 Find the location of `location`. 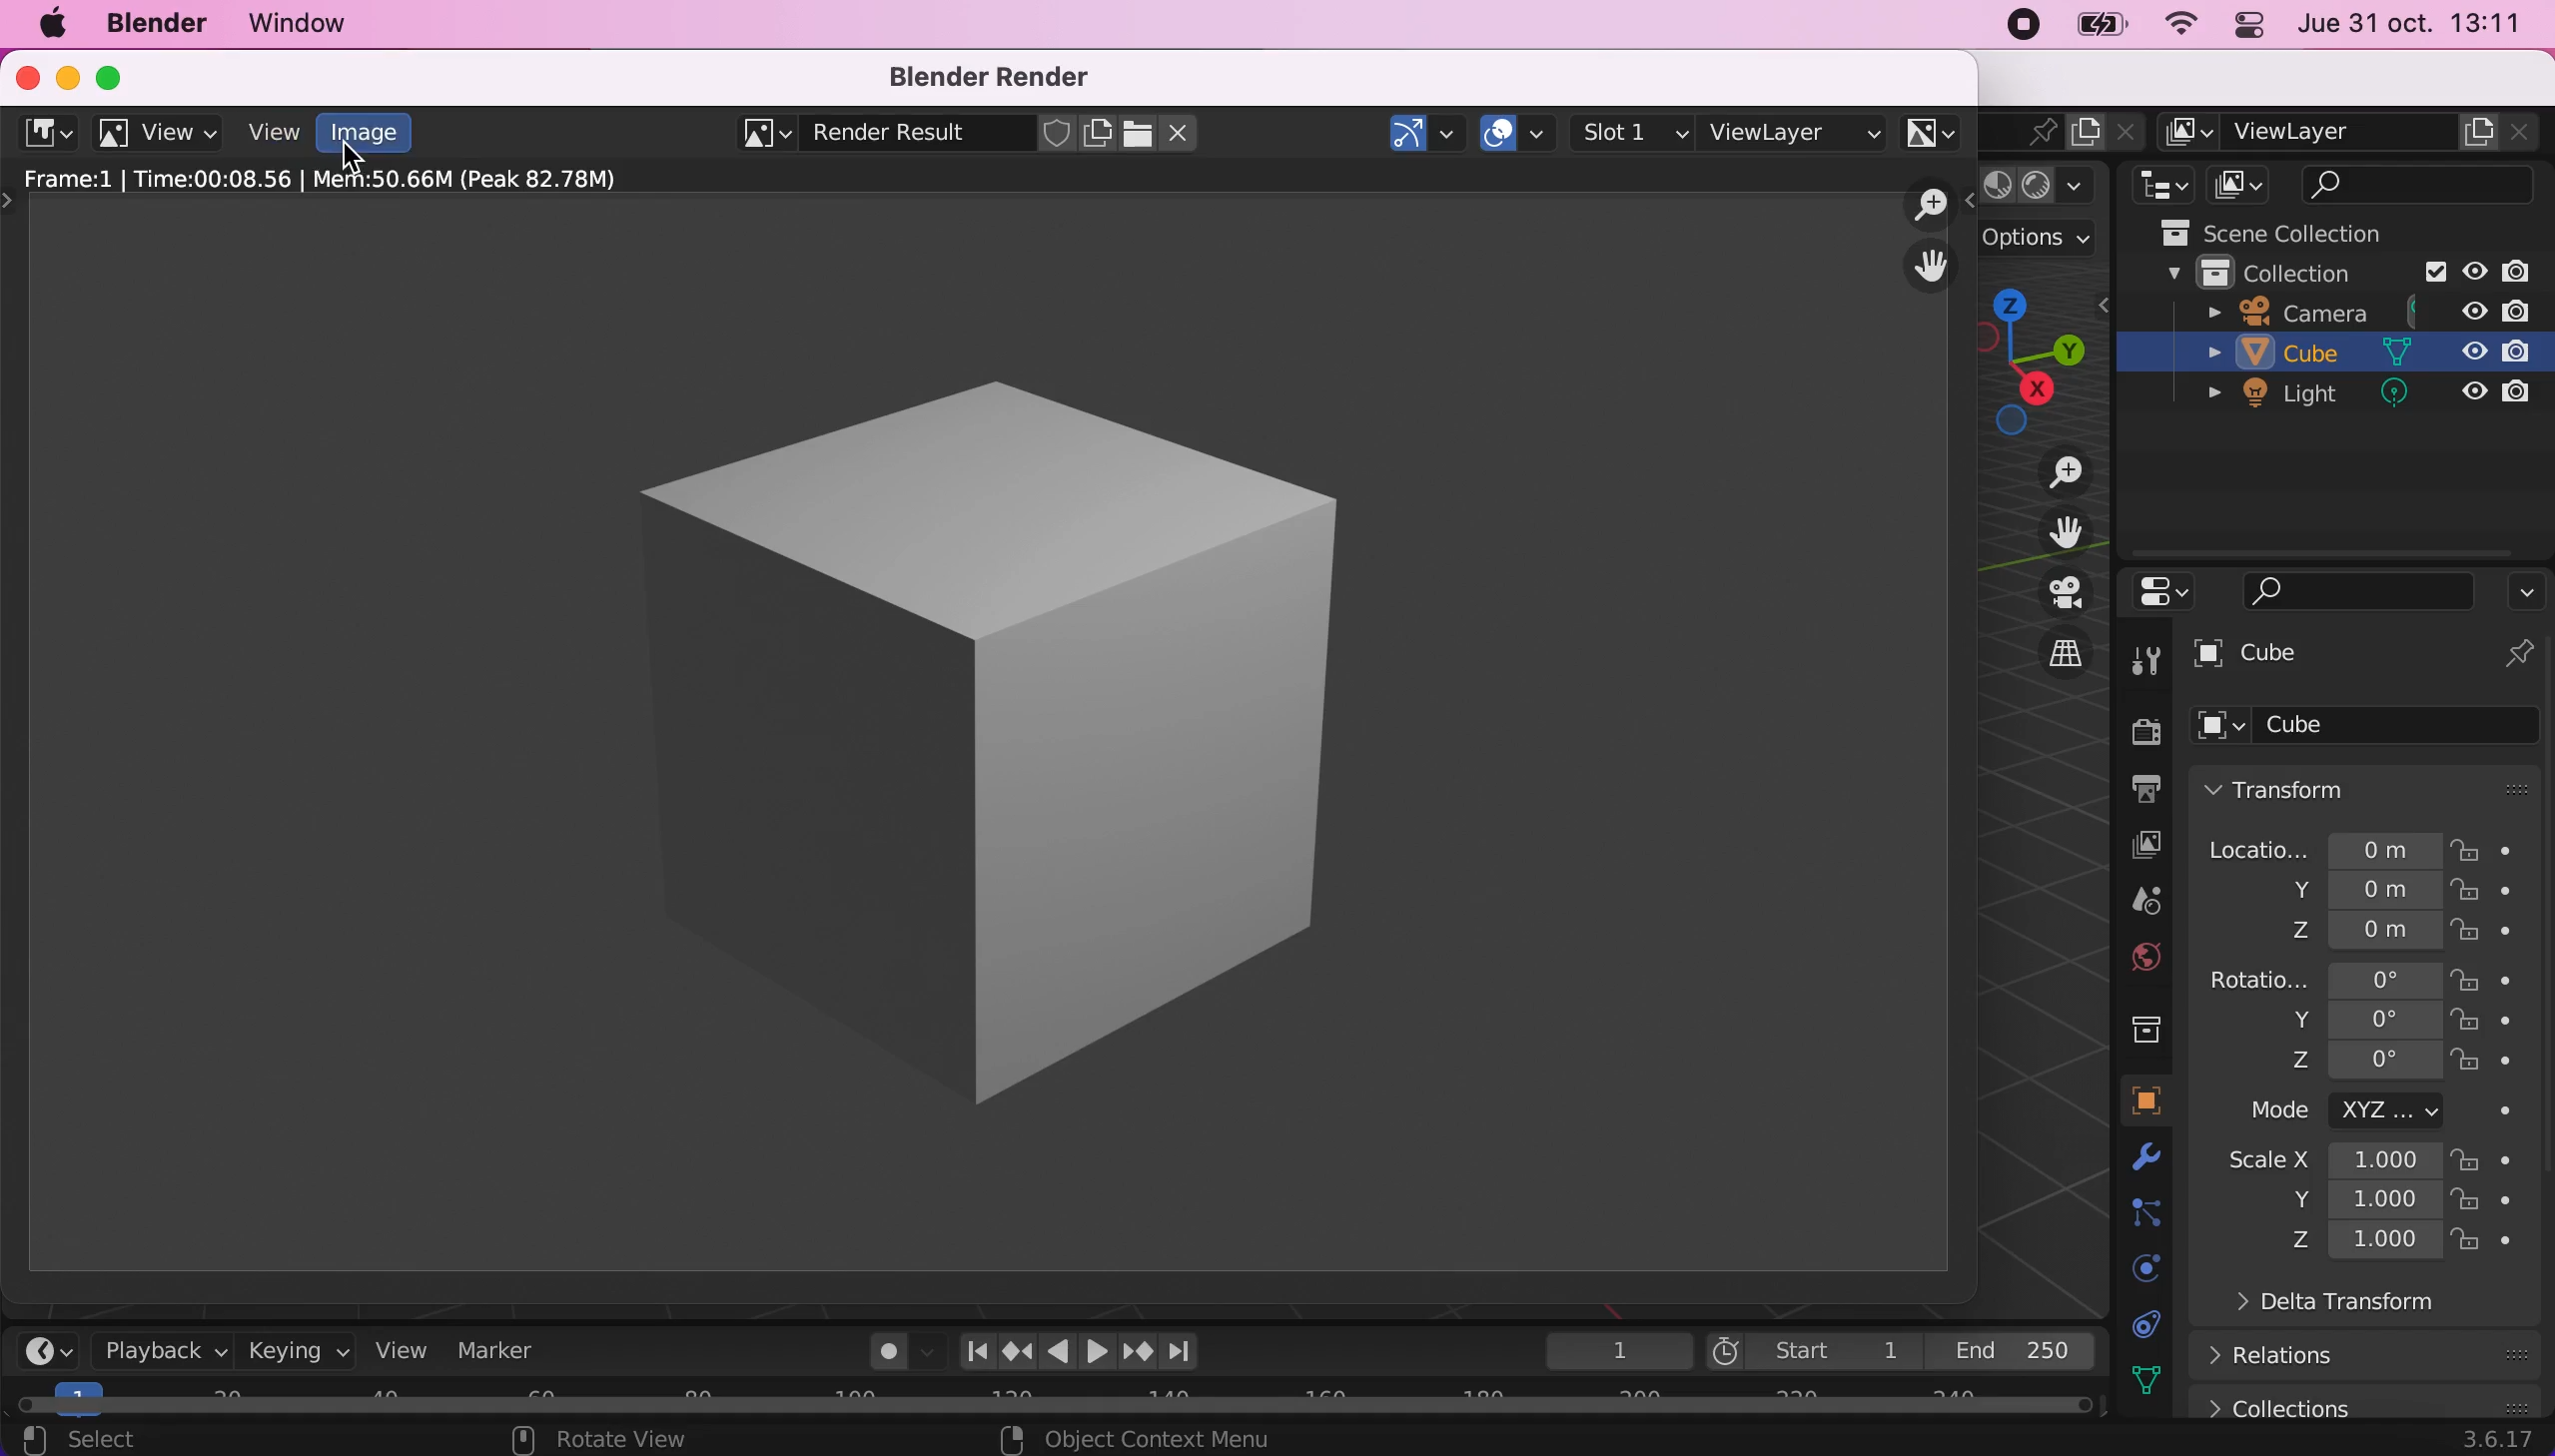

location is located at coordinates (2323, 844).